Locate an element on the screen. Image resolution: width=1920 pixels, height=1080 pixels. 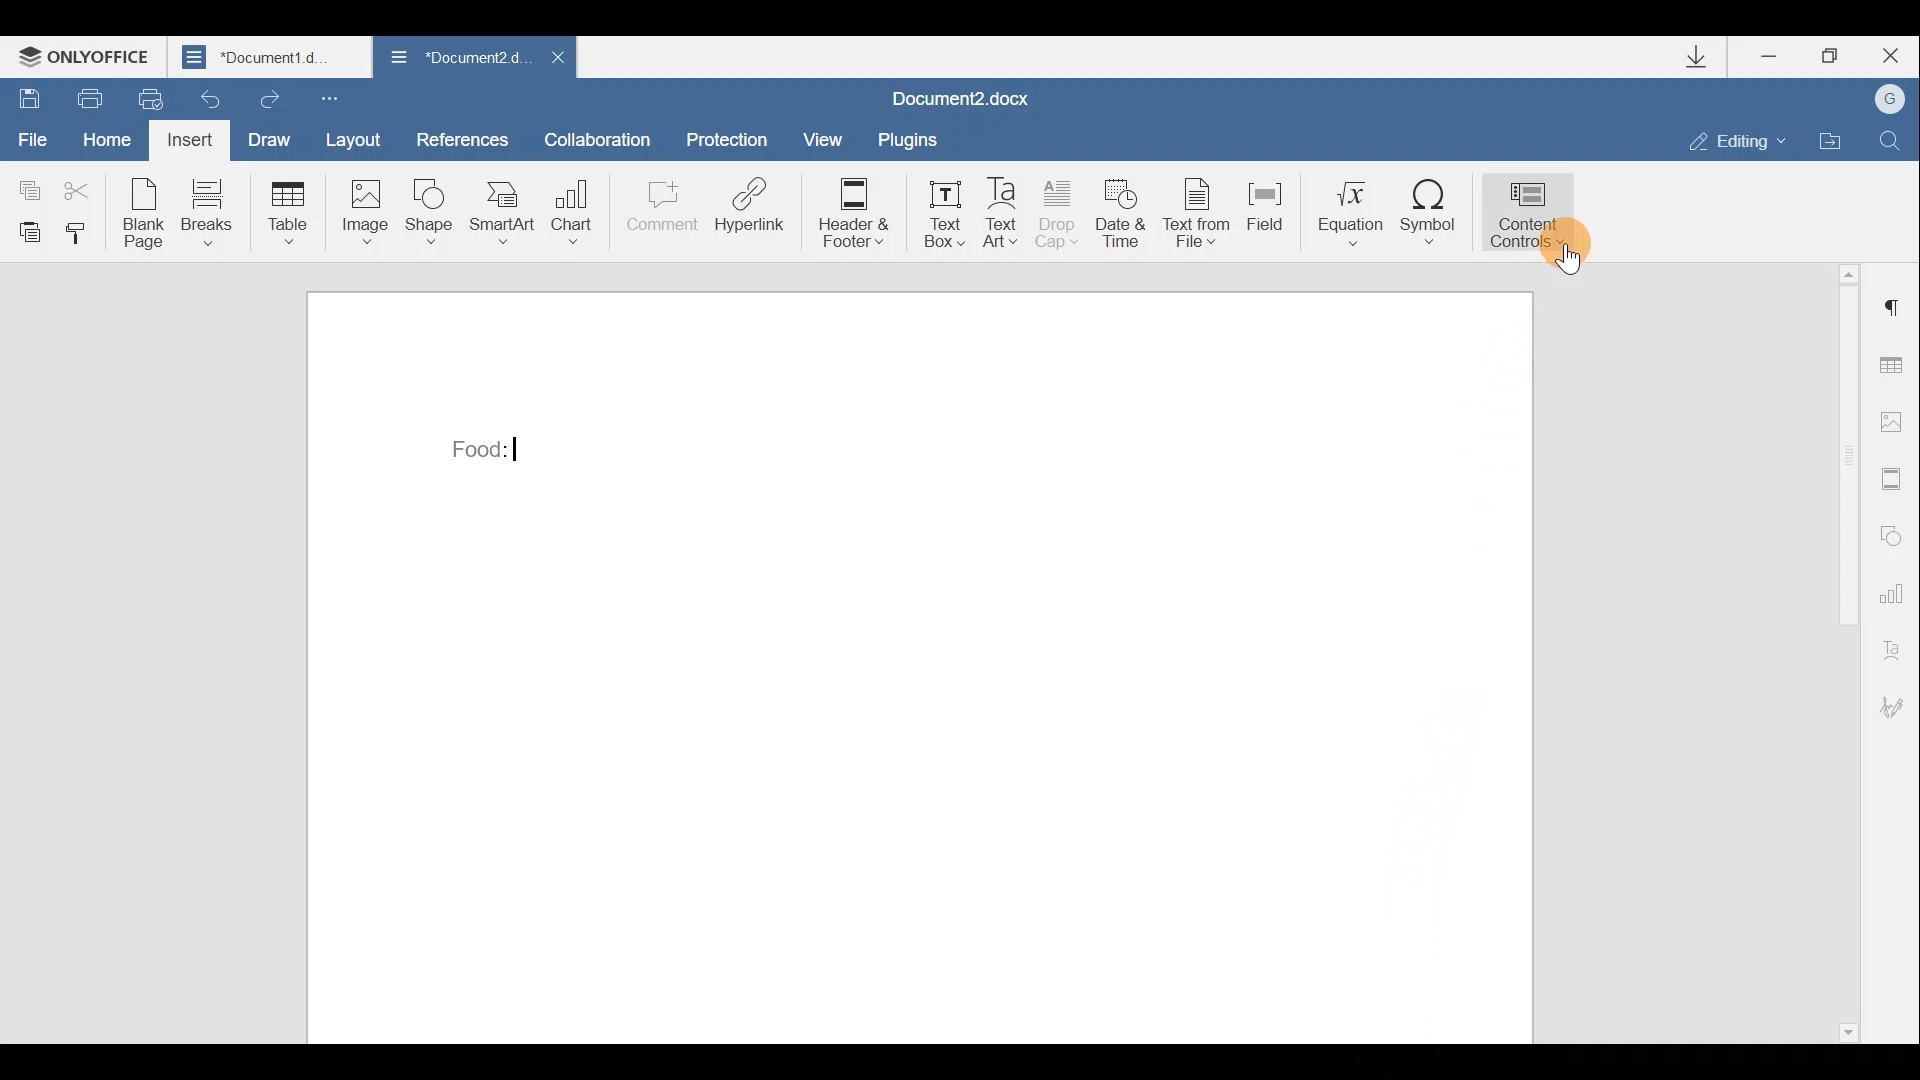
SmartArt is located at coordinates (503, 211).